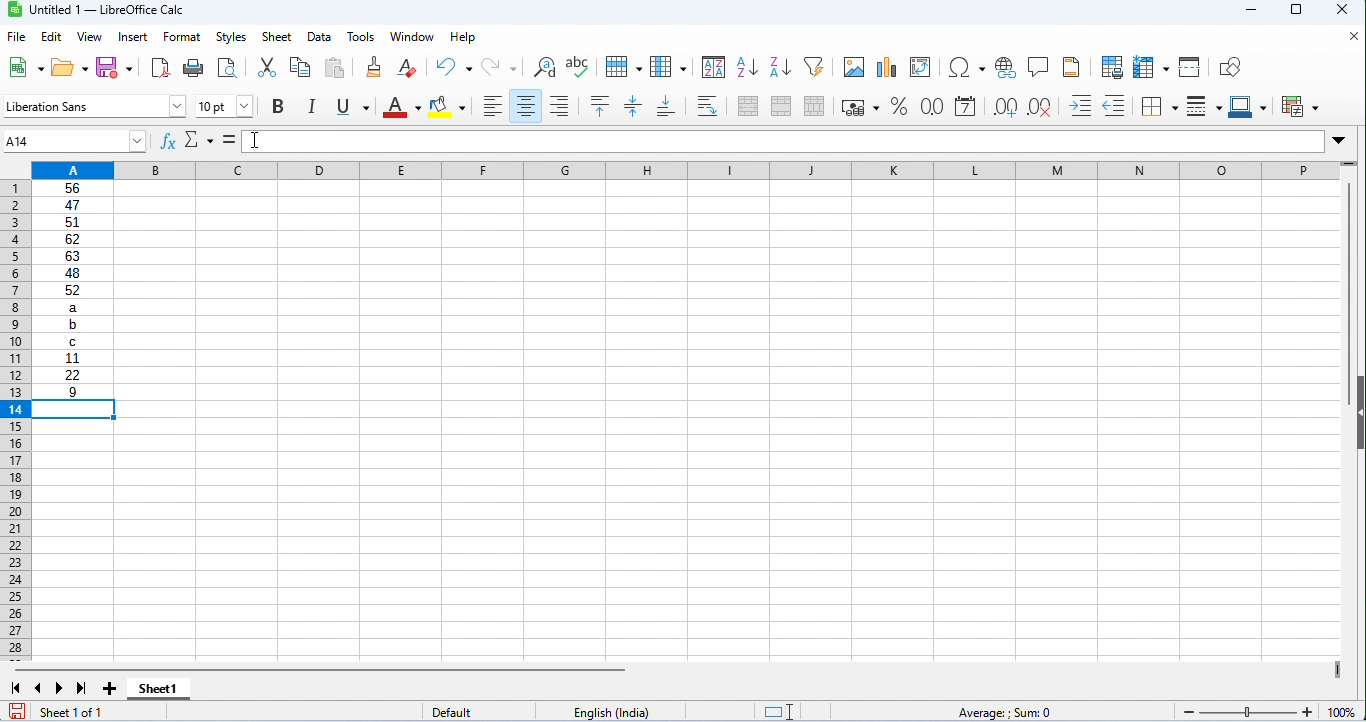 This screenshot has width=1366, height=722. Describe the element at coordinates (413, 38) in the screenshot. I see `window` at that location.